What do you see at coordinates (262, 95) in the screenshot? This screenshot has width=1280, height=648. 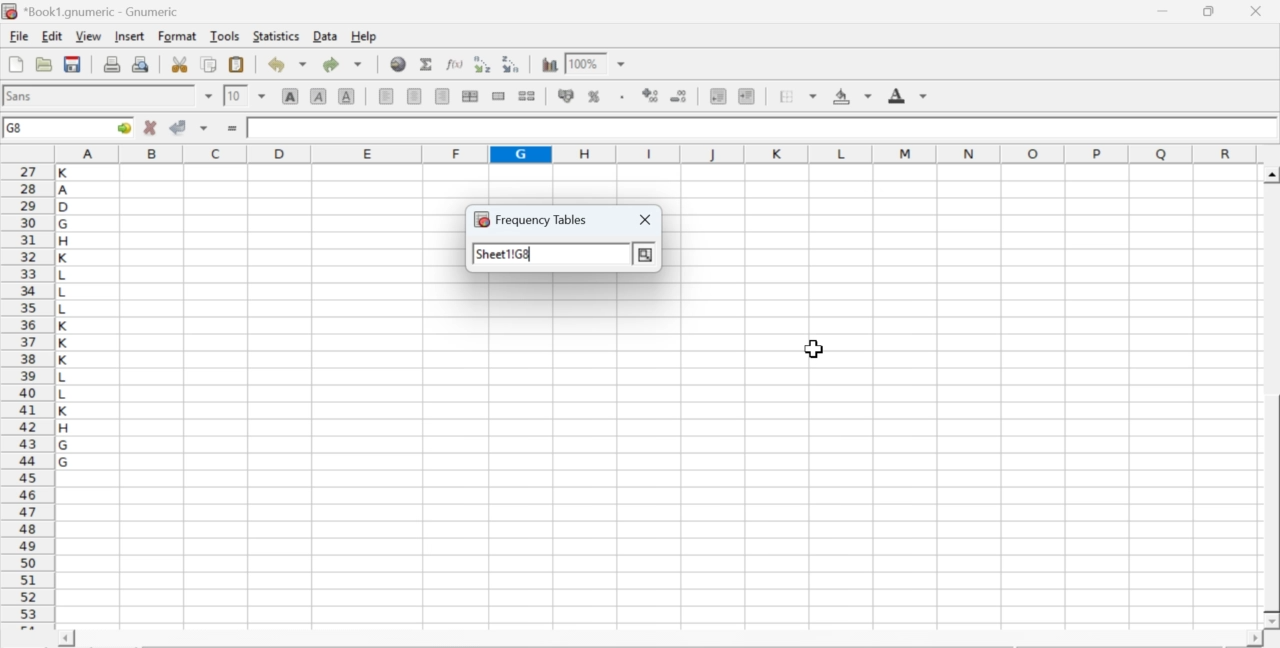 I see `drop down` at bounding box center [262, 95].